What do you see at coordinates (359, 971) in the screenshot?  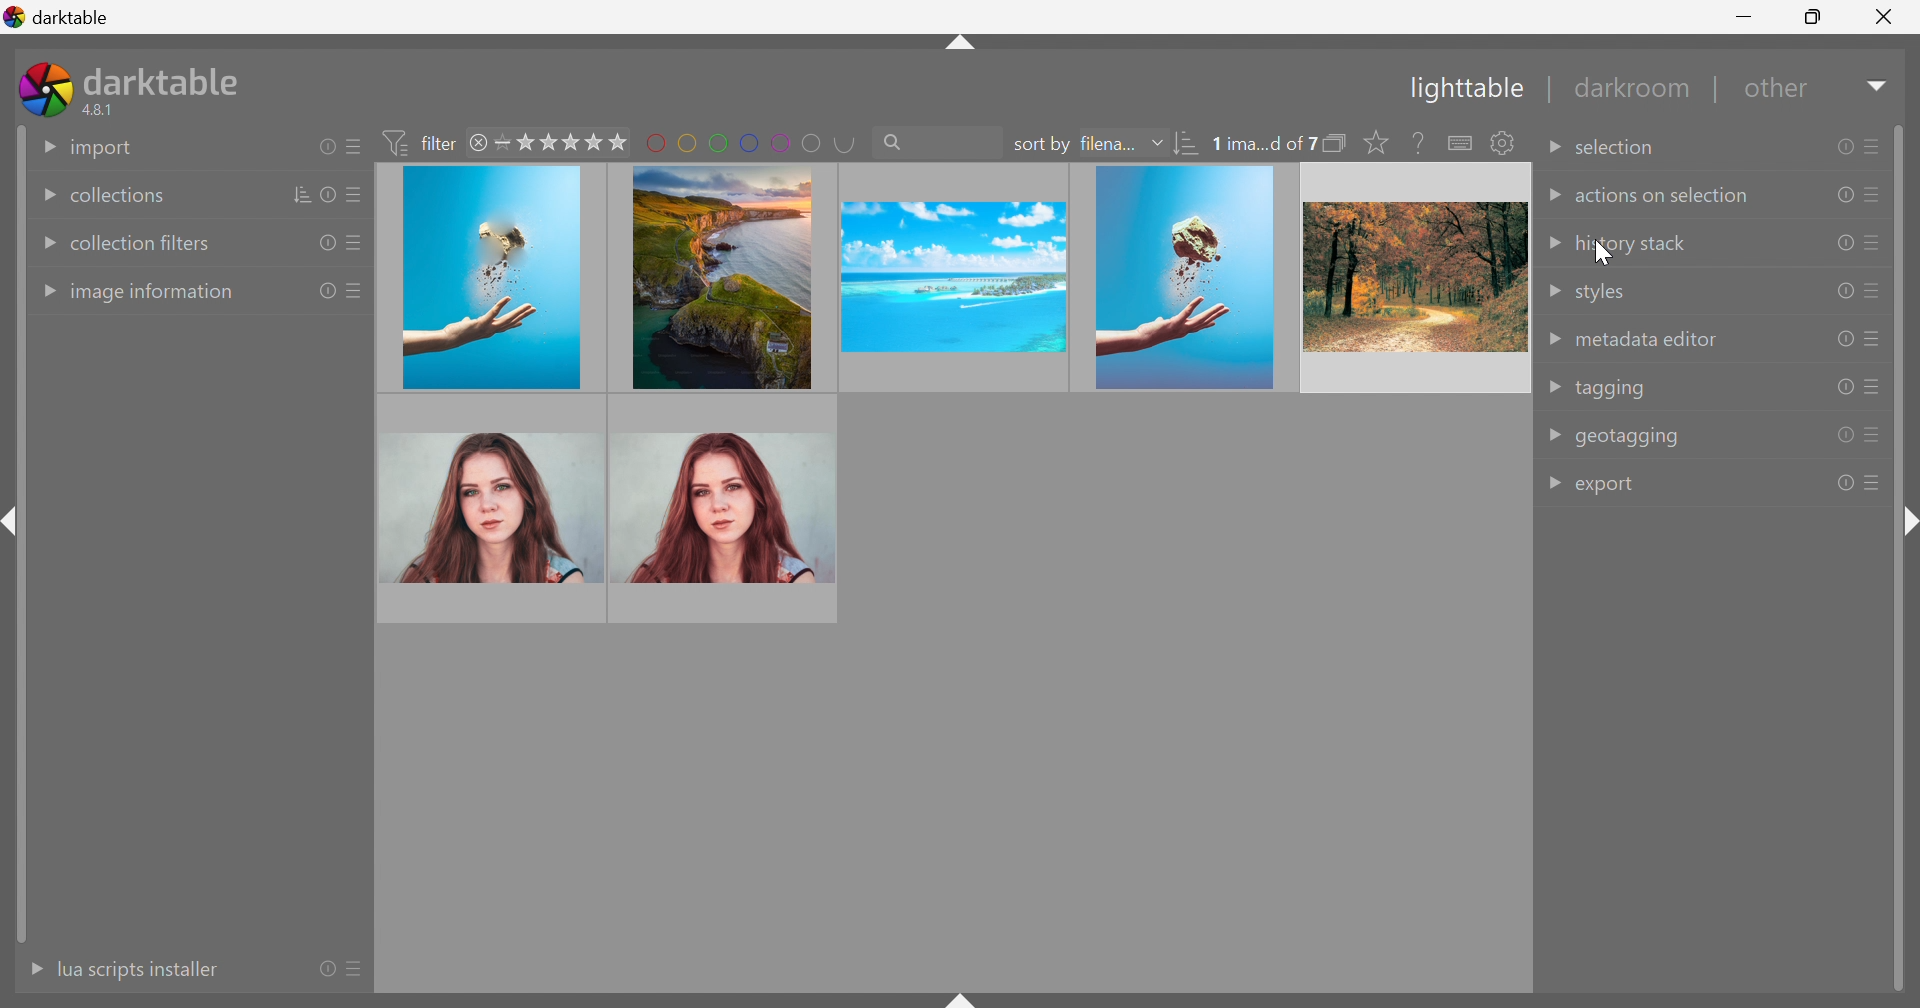 I see `presets` at bounding box center [359, 971].